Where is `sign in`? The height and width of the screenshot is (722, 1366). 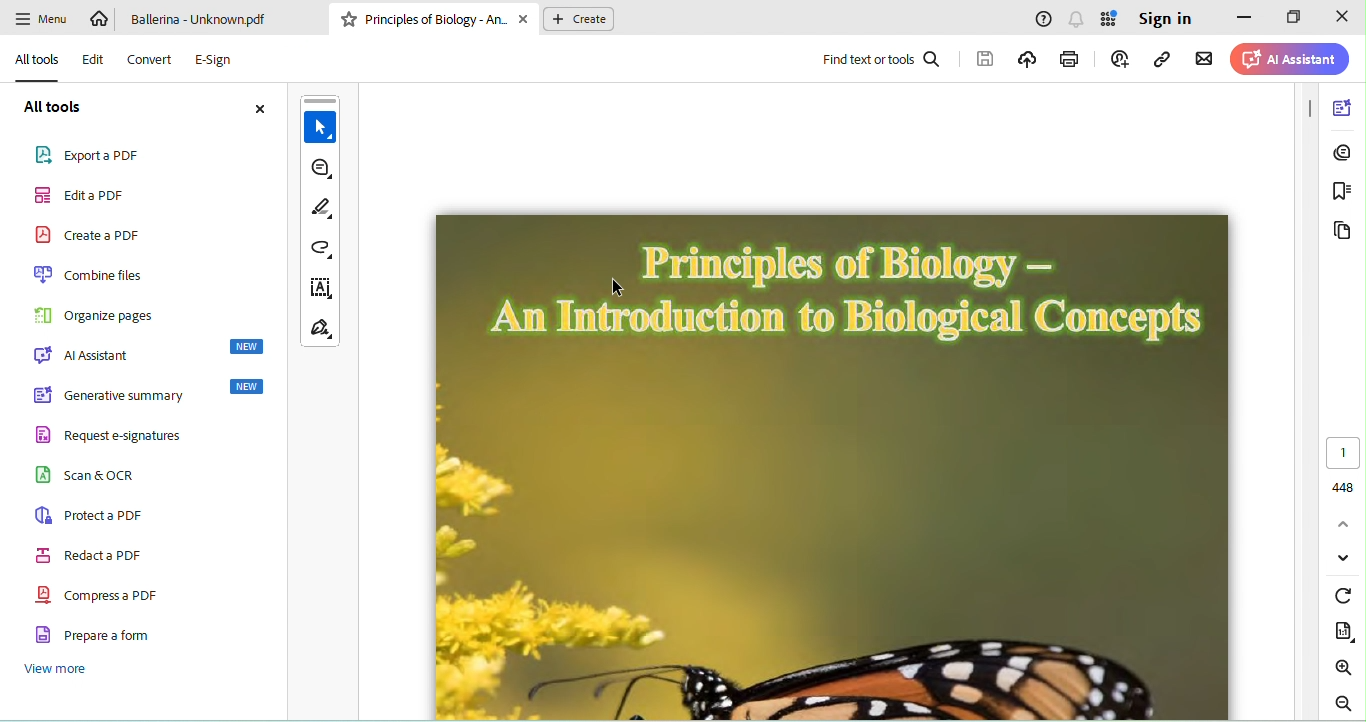
sign in is located at coordinates (1165, 20).